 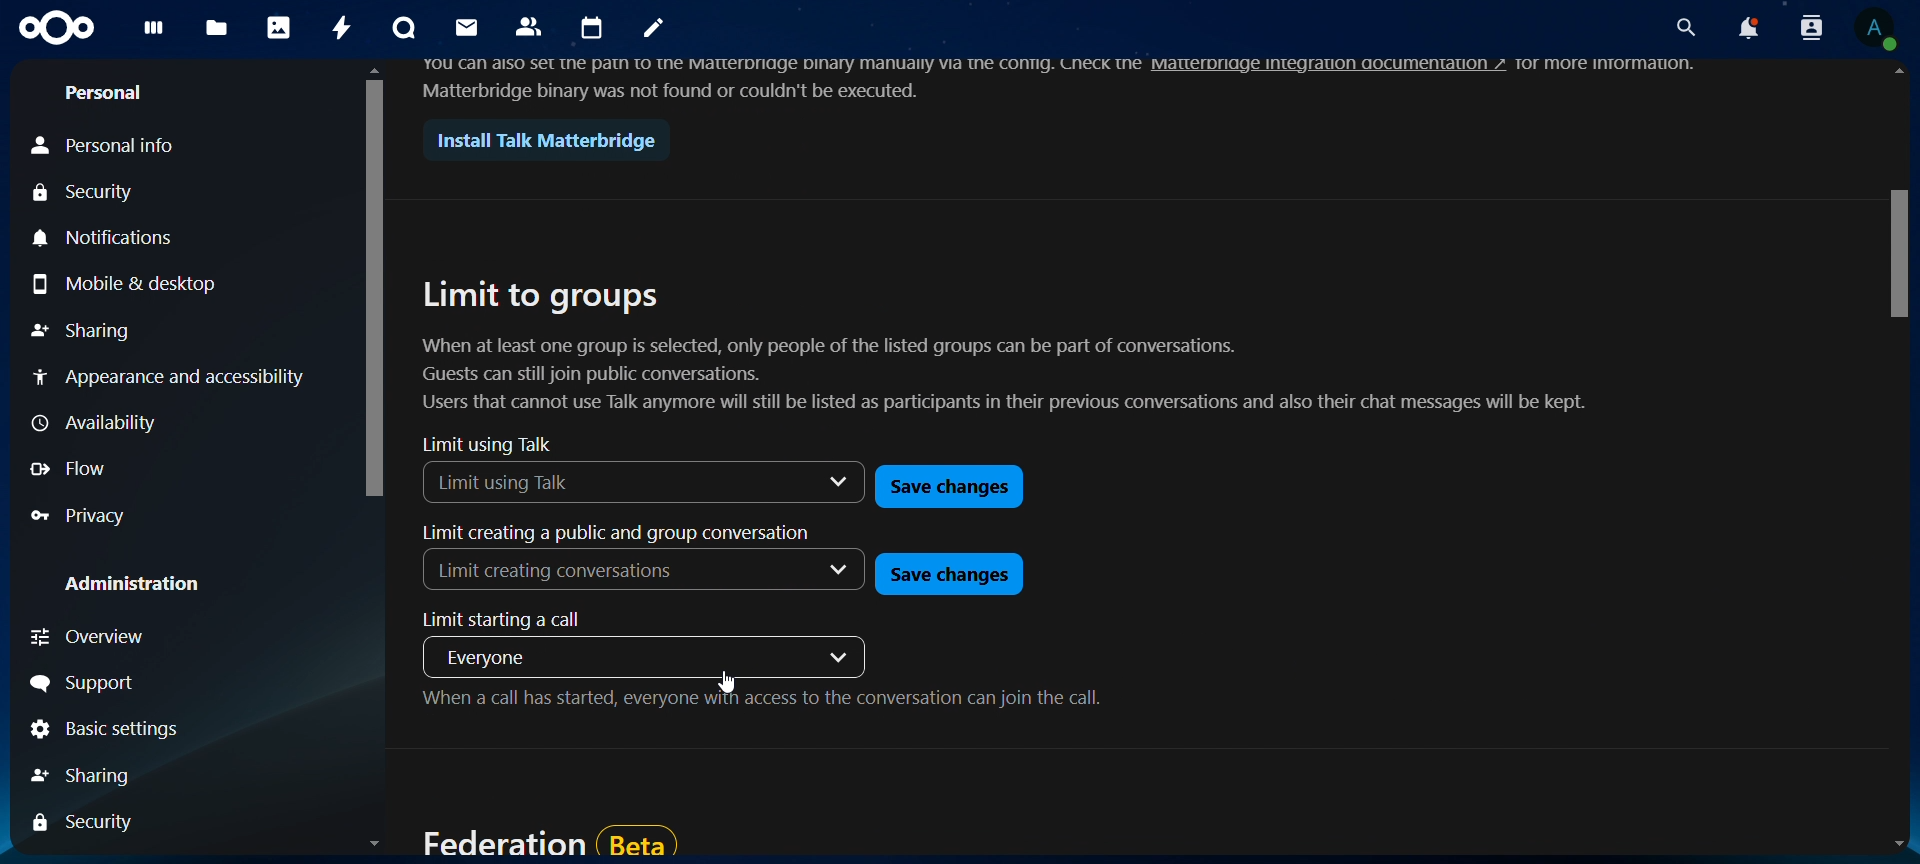 What do you see at coordinates (142, 681) in the screenshot?
I see `Signout` at bounding box center [142, 681].